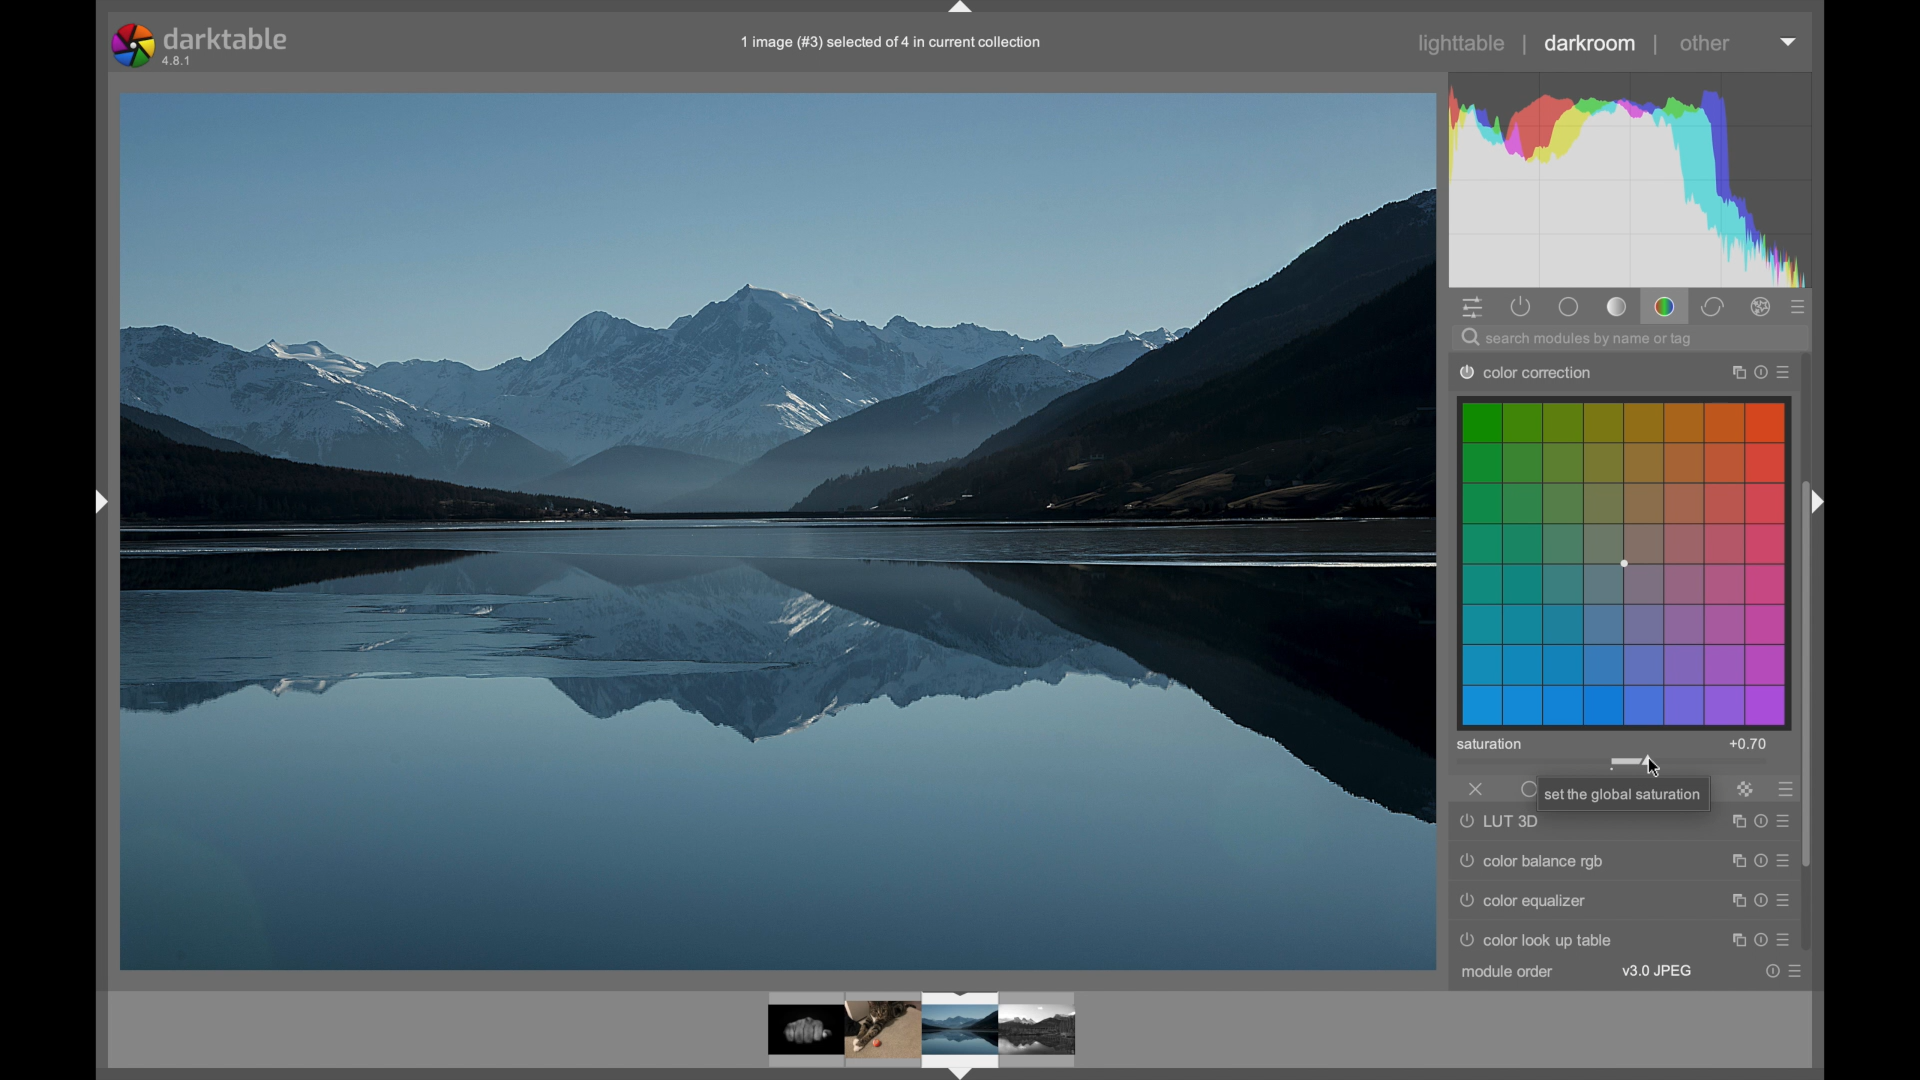 The width and height of the screenshot is (1920, 1080). What do you see at coordinates (1758, 938) in the screenshot?
I see `options` at bounding box center [1758, 938].